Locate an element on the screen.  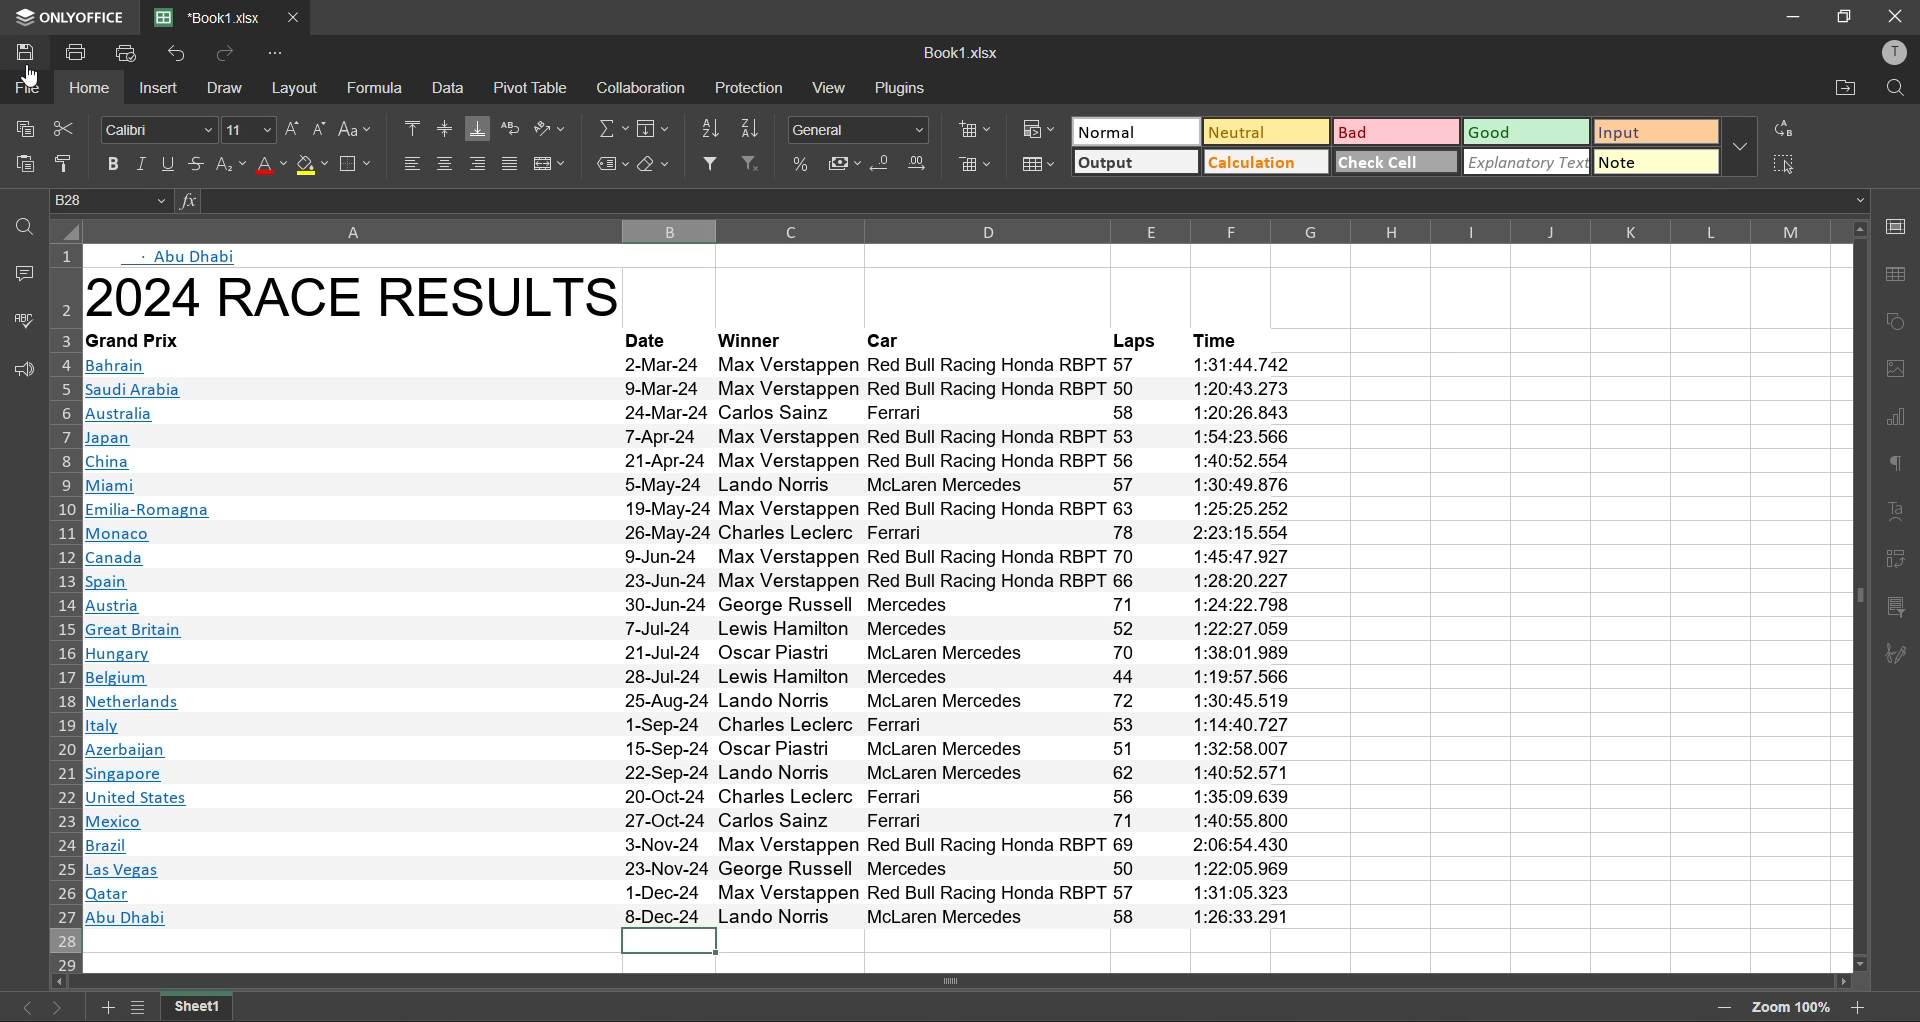
note is located at coordinates (1656, 162).